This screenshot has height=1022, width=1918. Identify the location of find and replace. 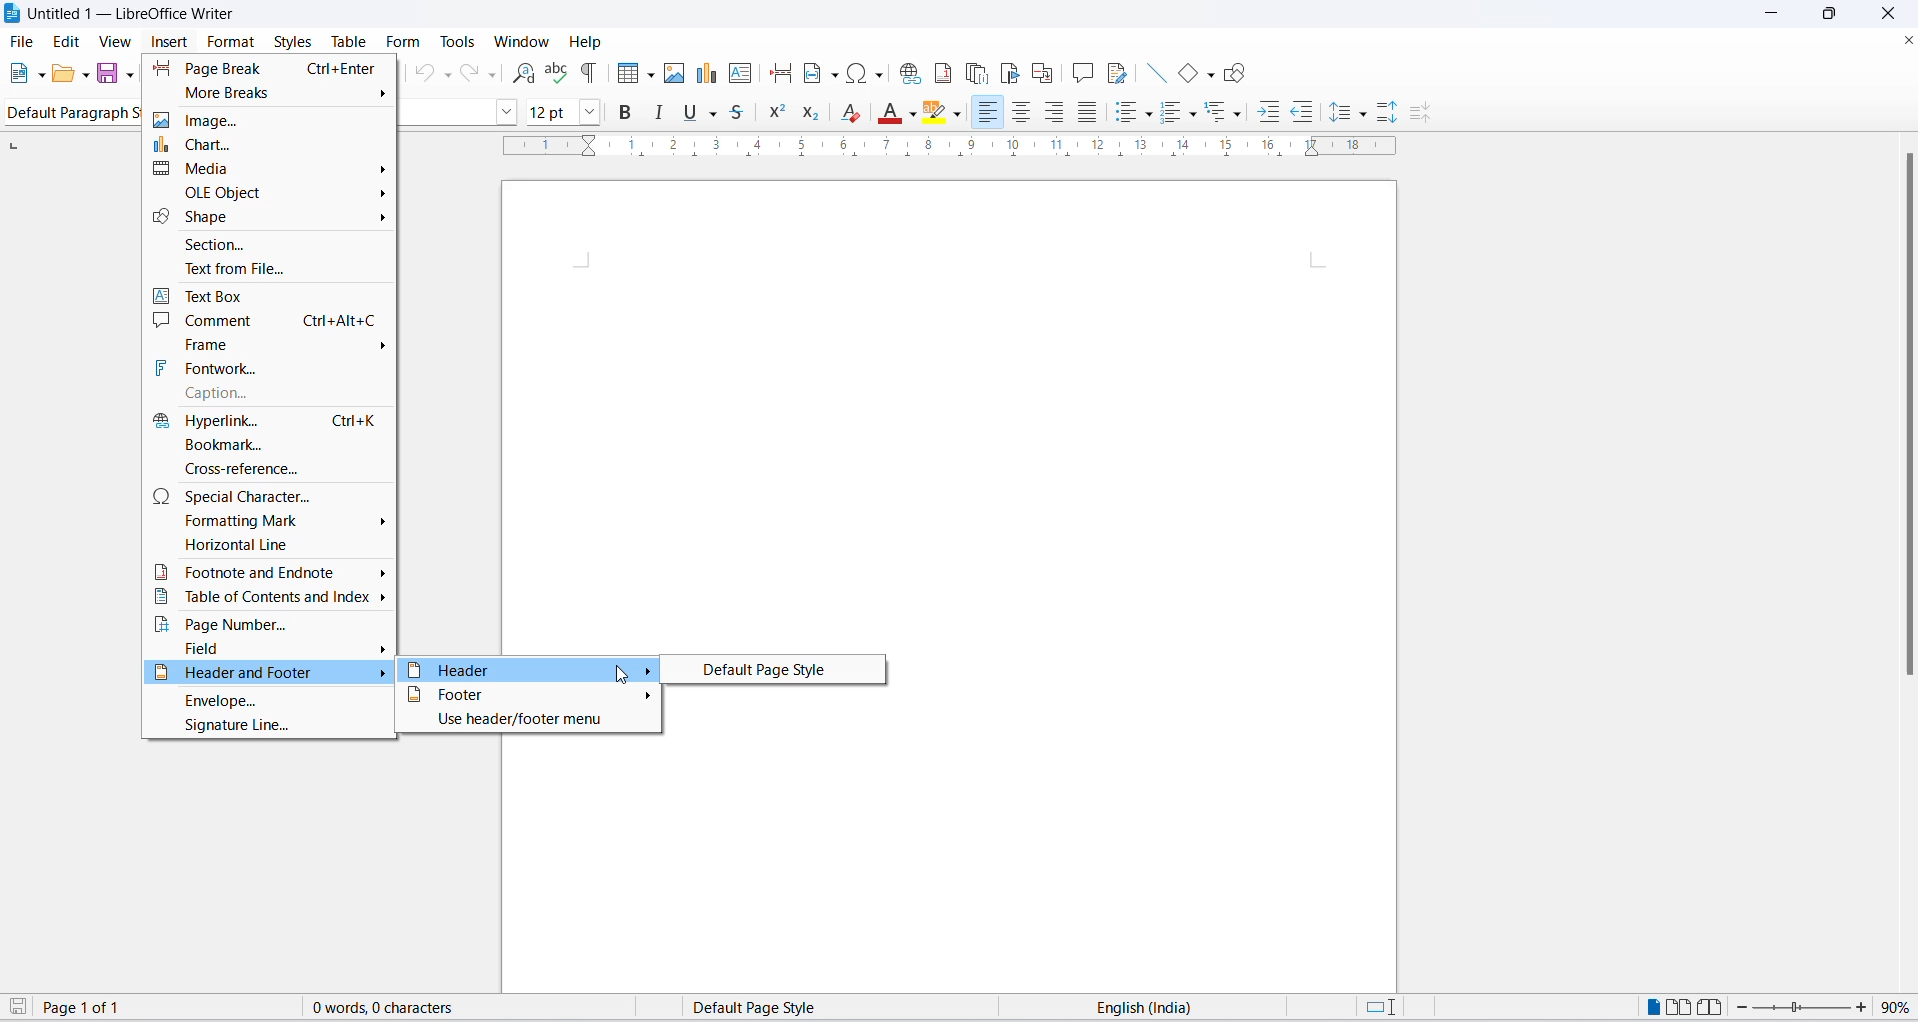
(520, 74).